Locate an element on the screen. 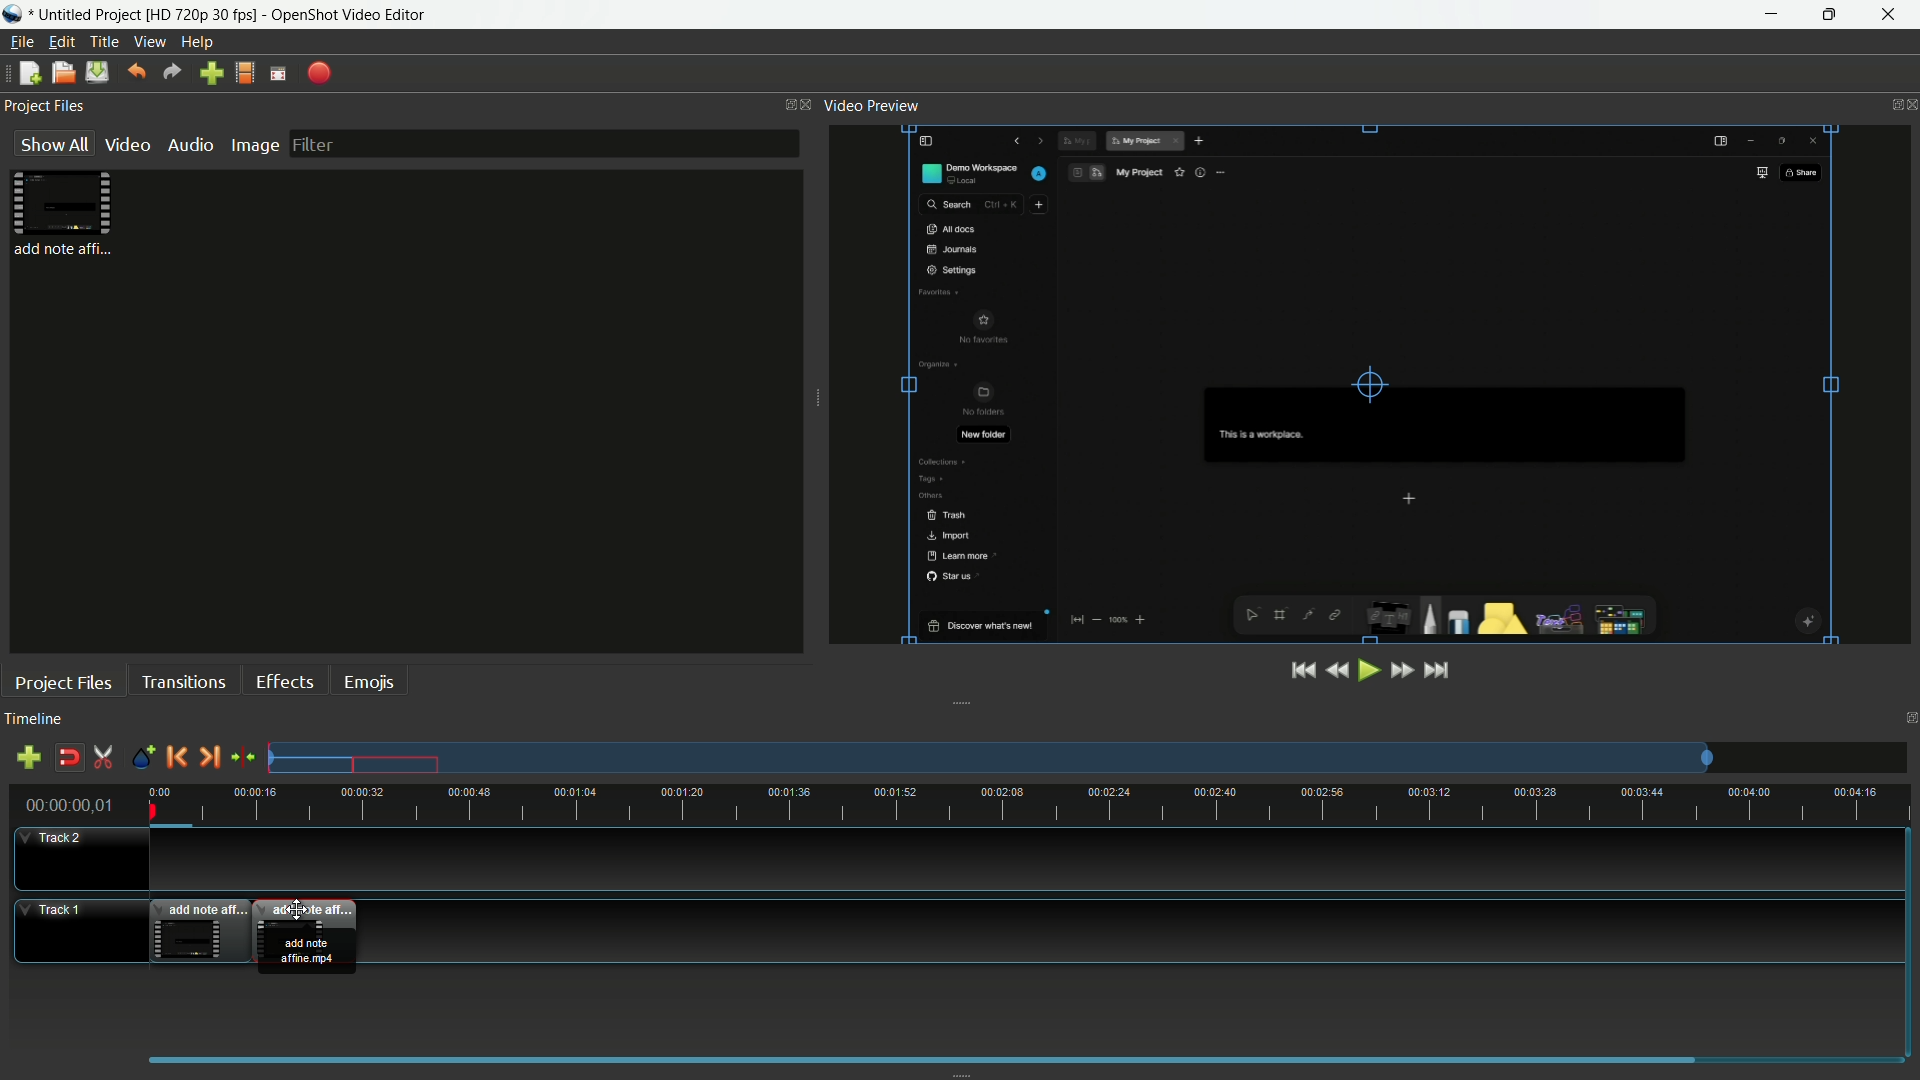 The image size is (1920, 1080). new file is located at coordinates (30, 72).